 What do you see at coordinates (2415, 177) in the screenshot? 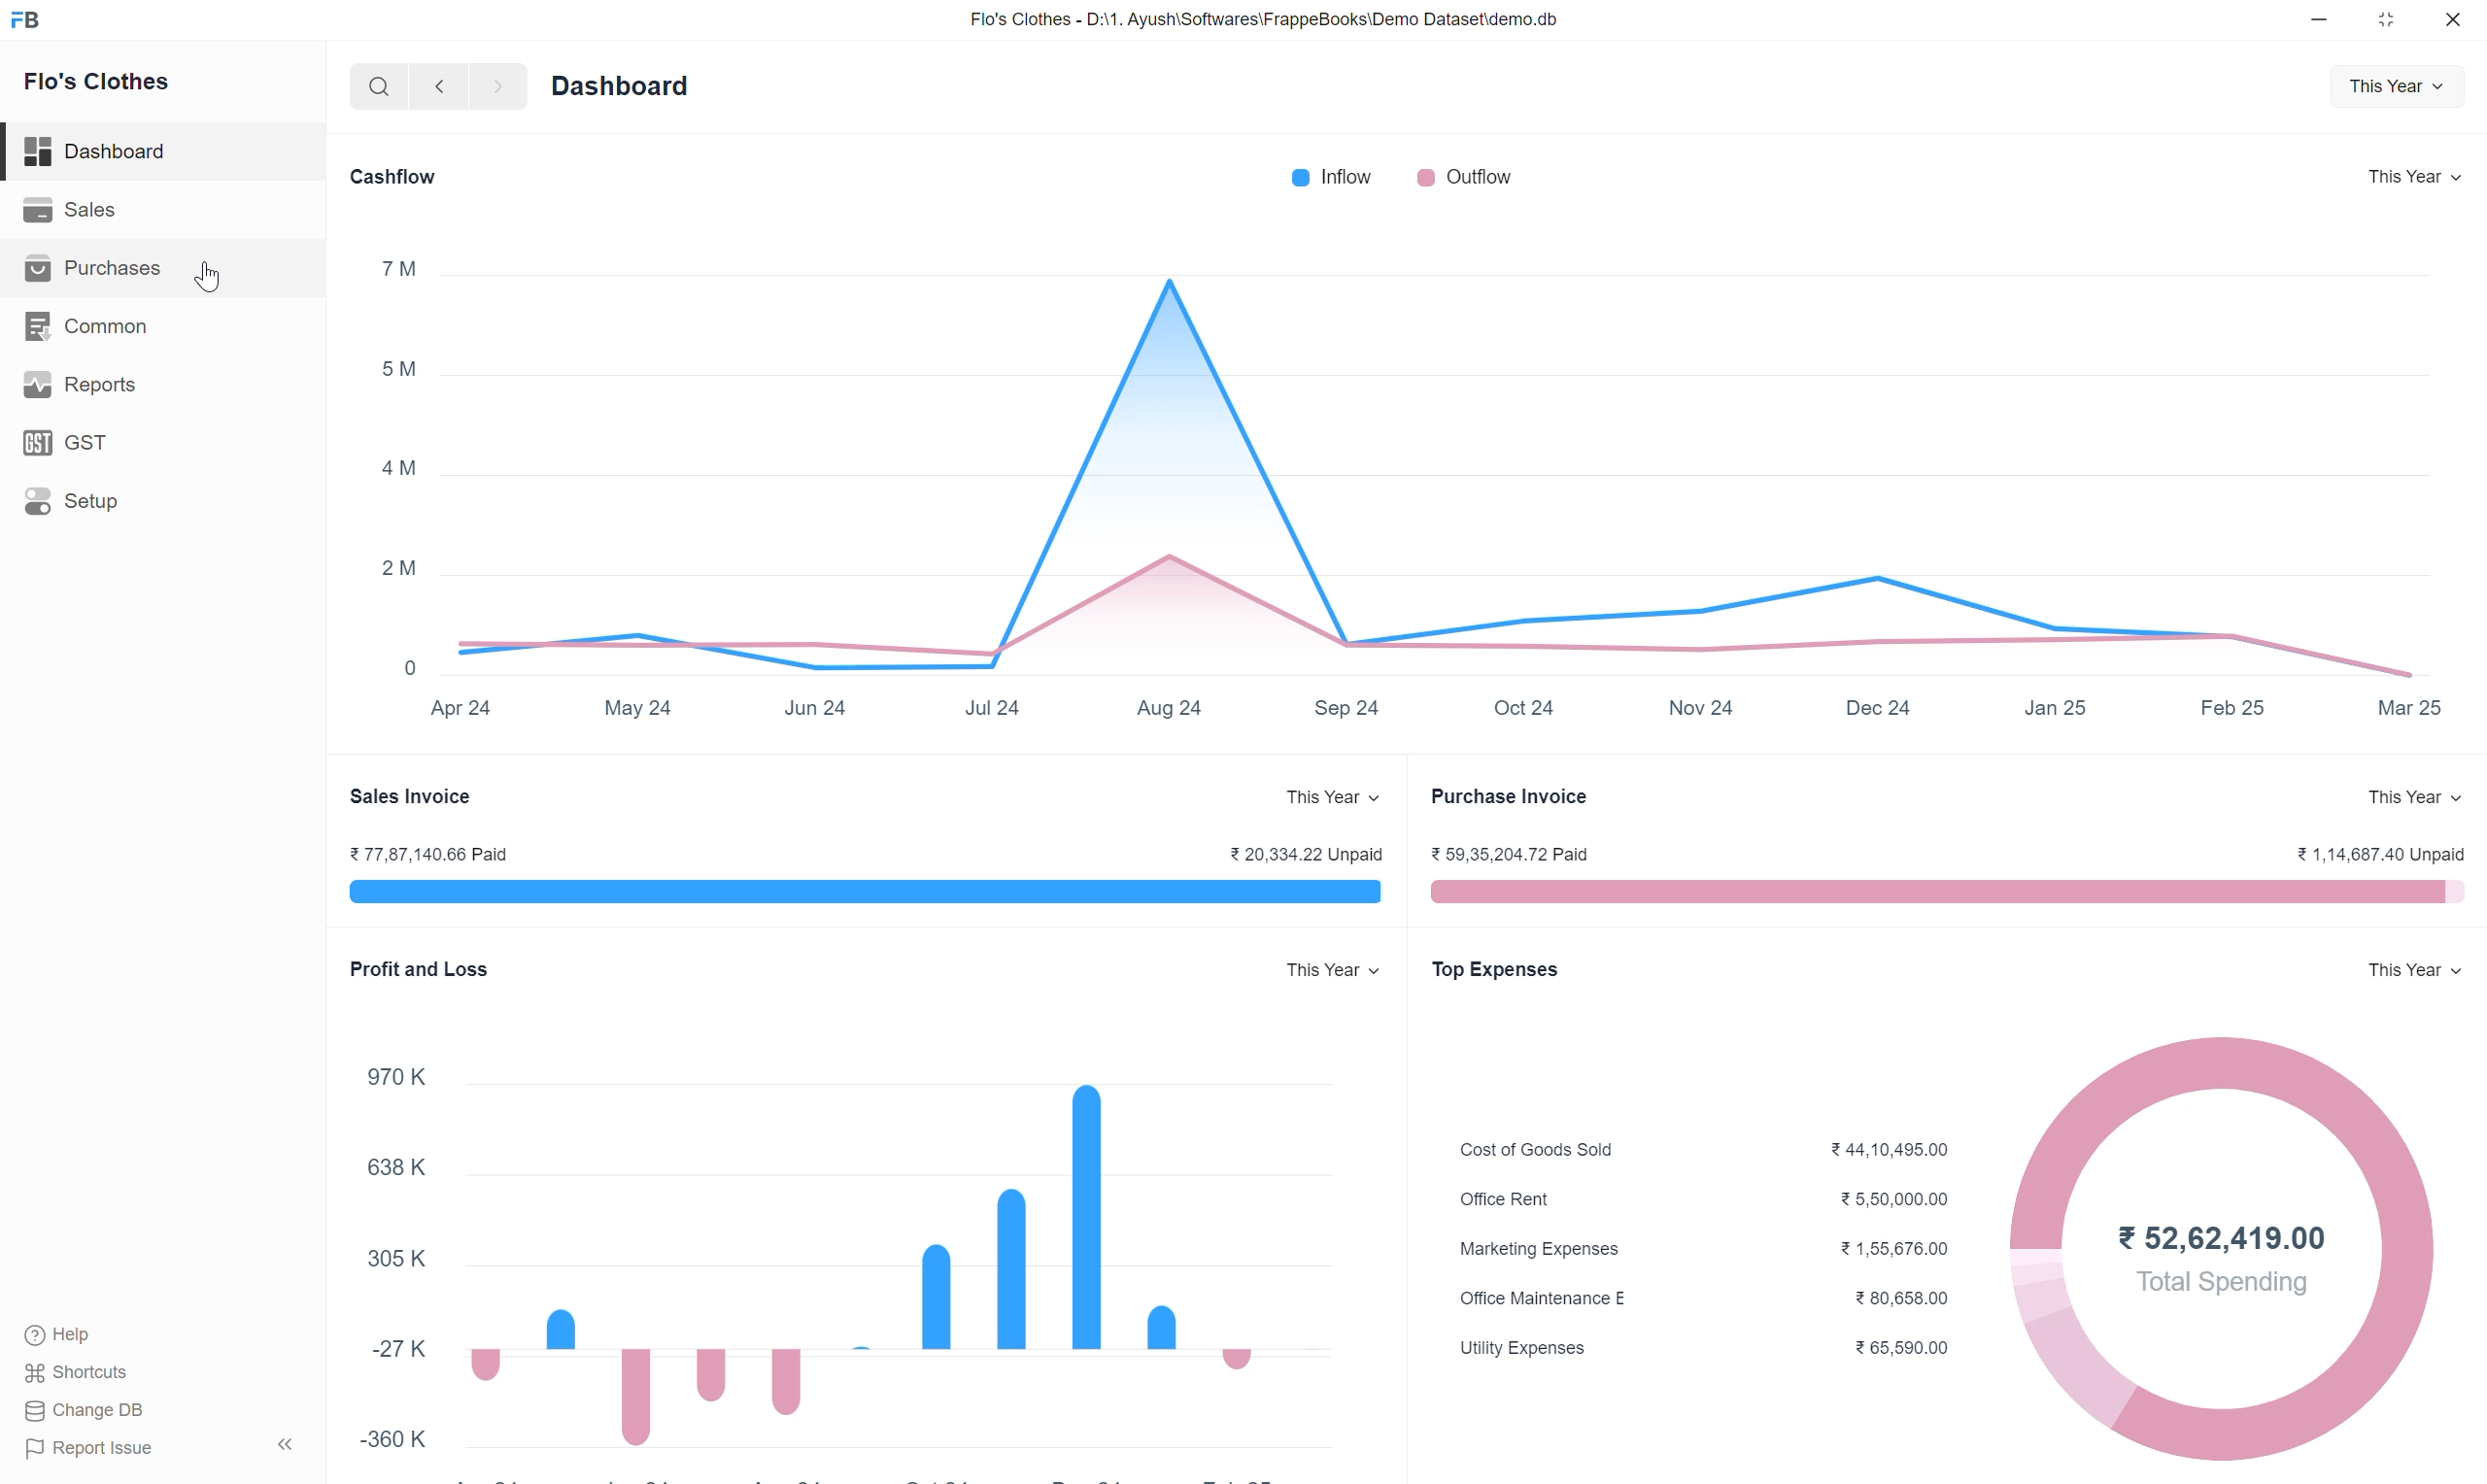
I see `This Year` at bounding box center [2415, 177].